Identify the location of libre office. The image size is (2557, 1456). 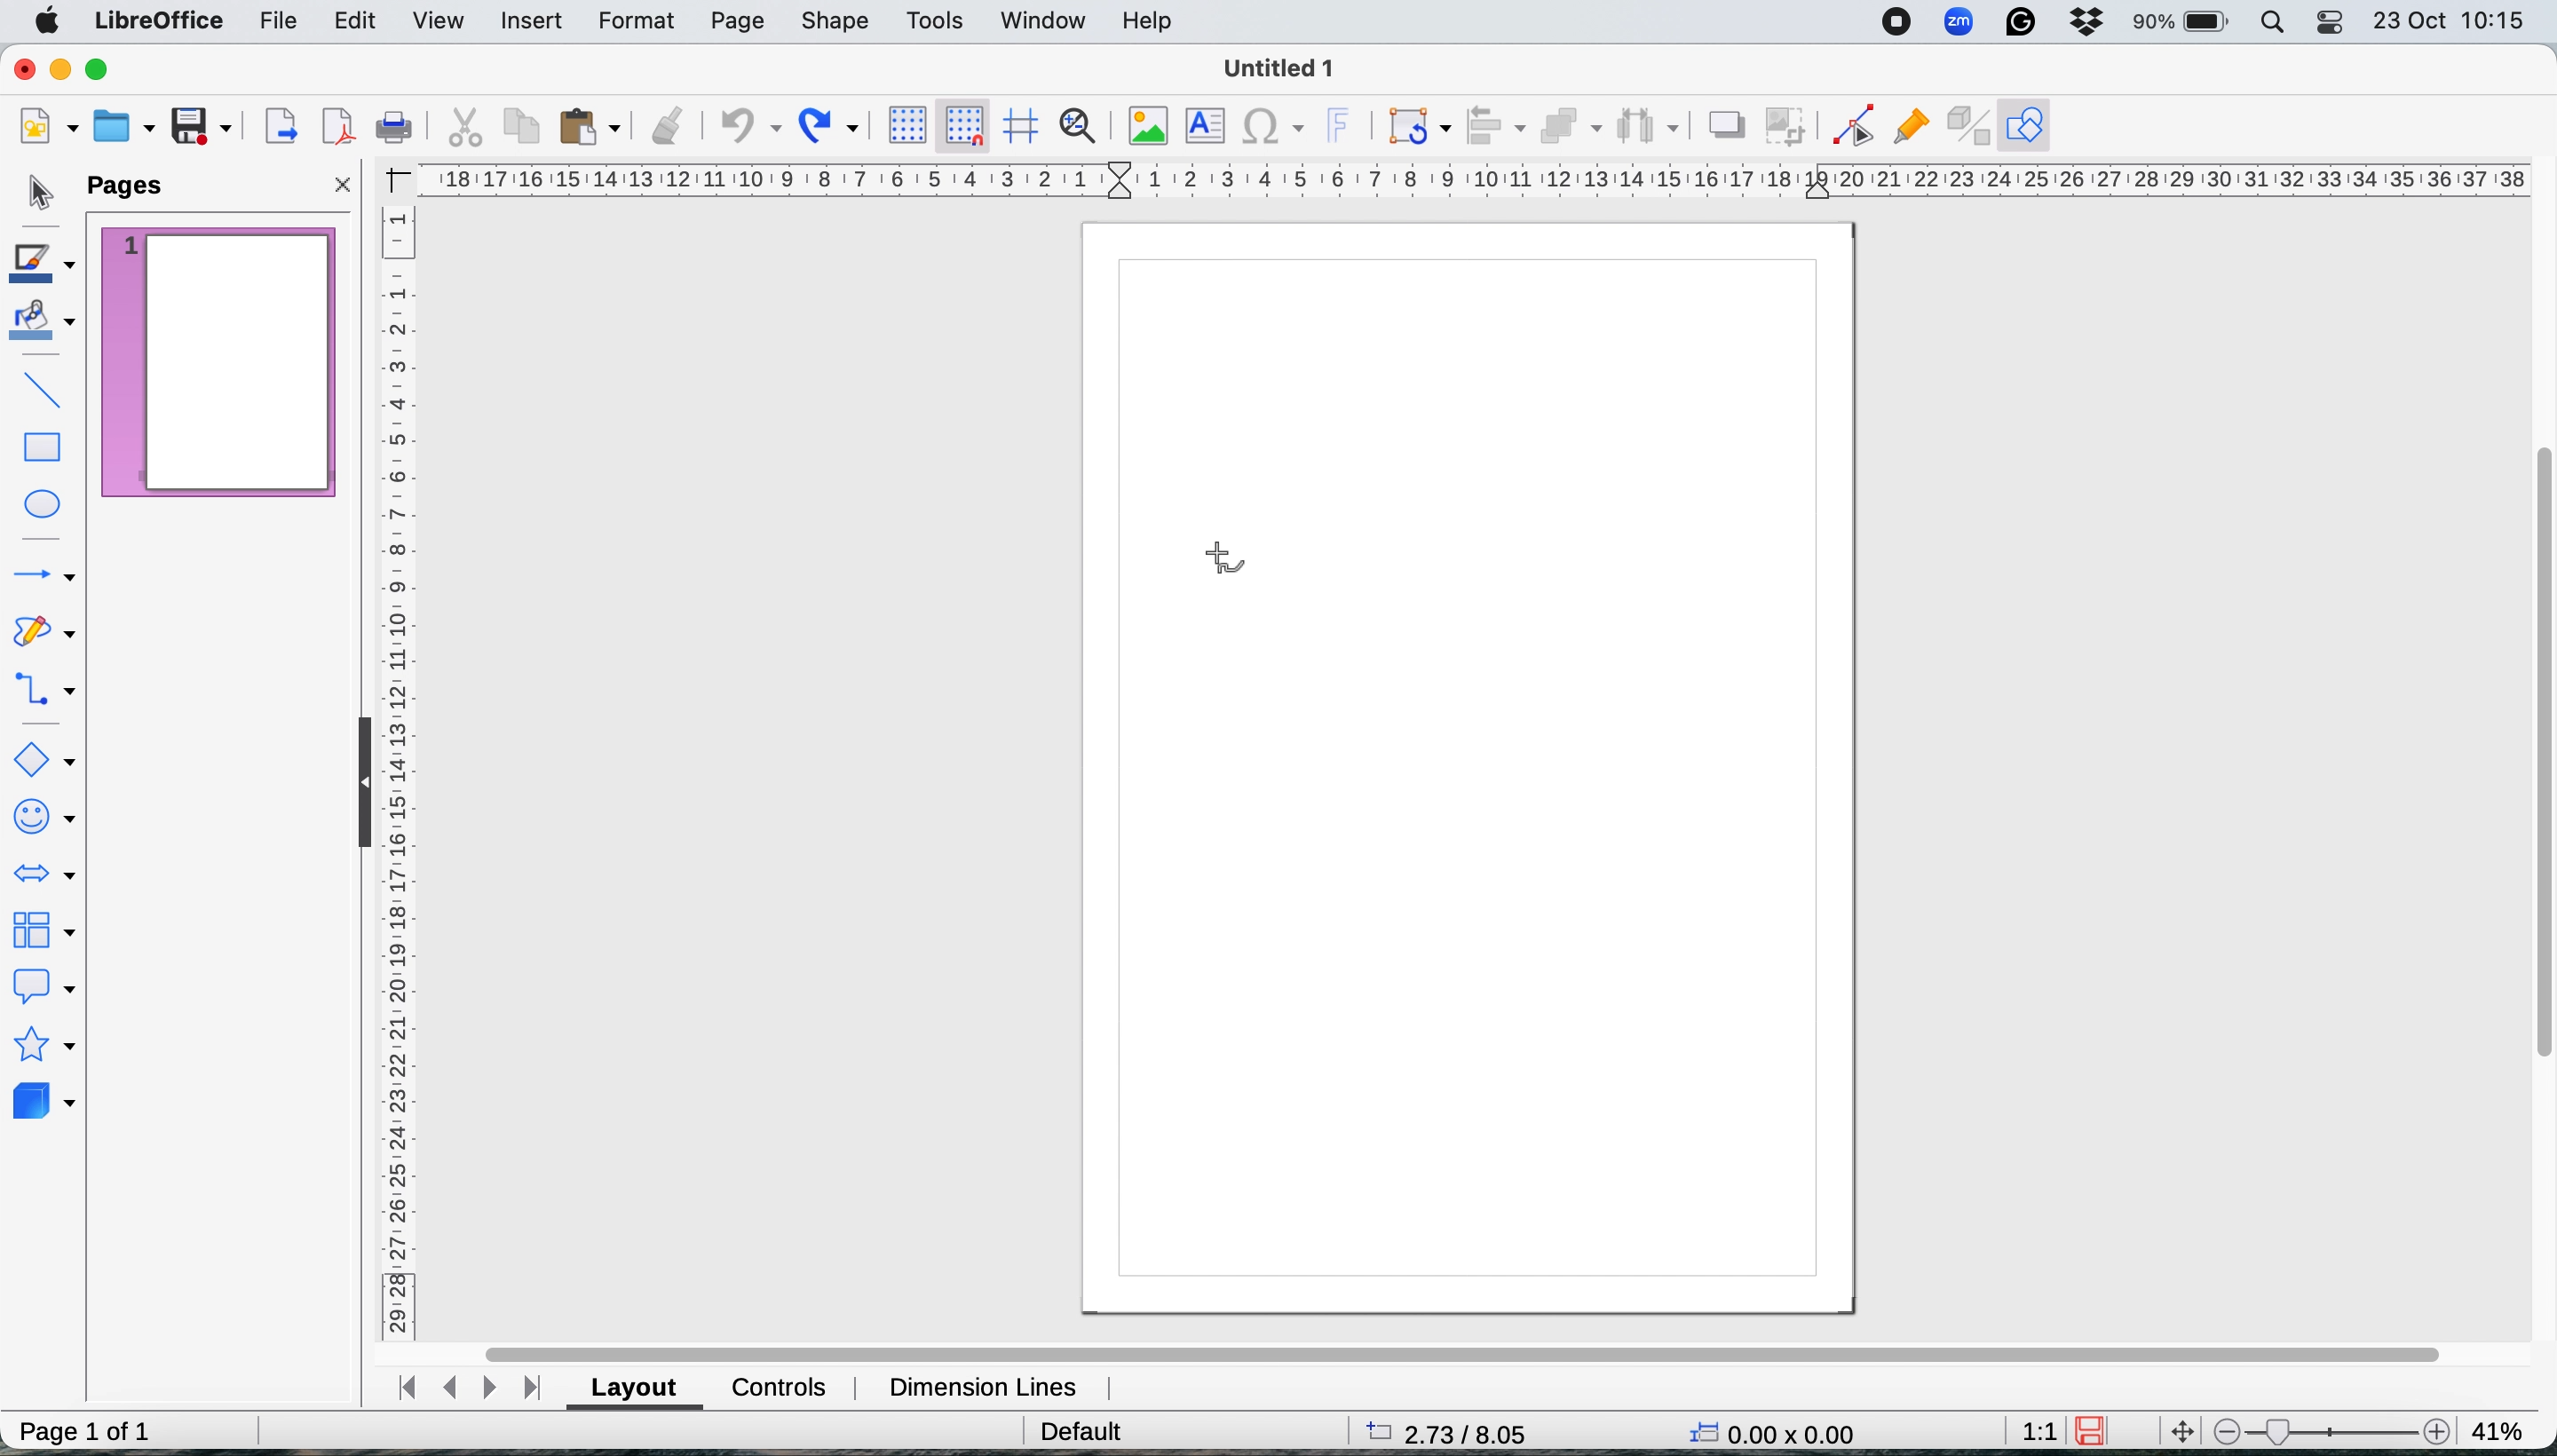
(162, 23).